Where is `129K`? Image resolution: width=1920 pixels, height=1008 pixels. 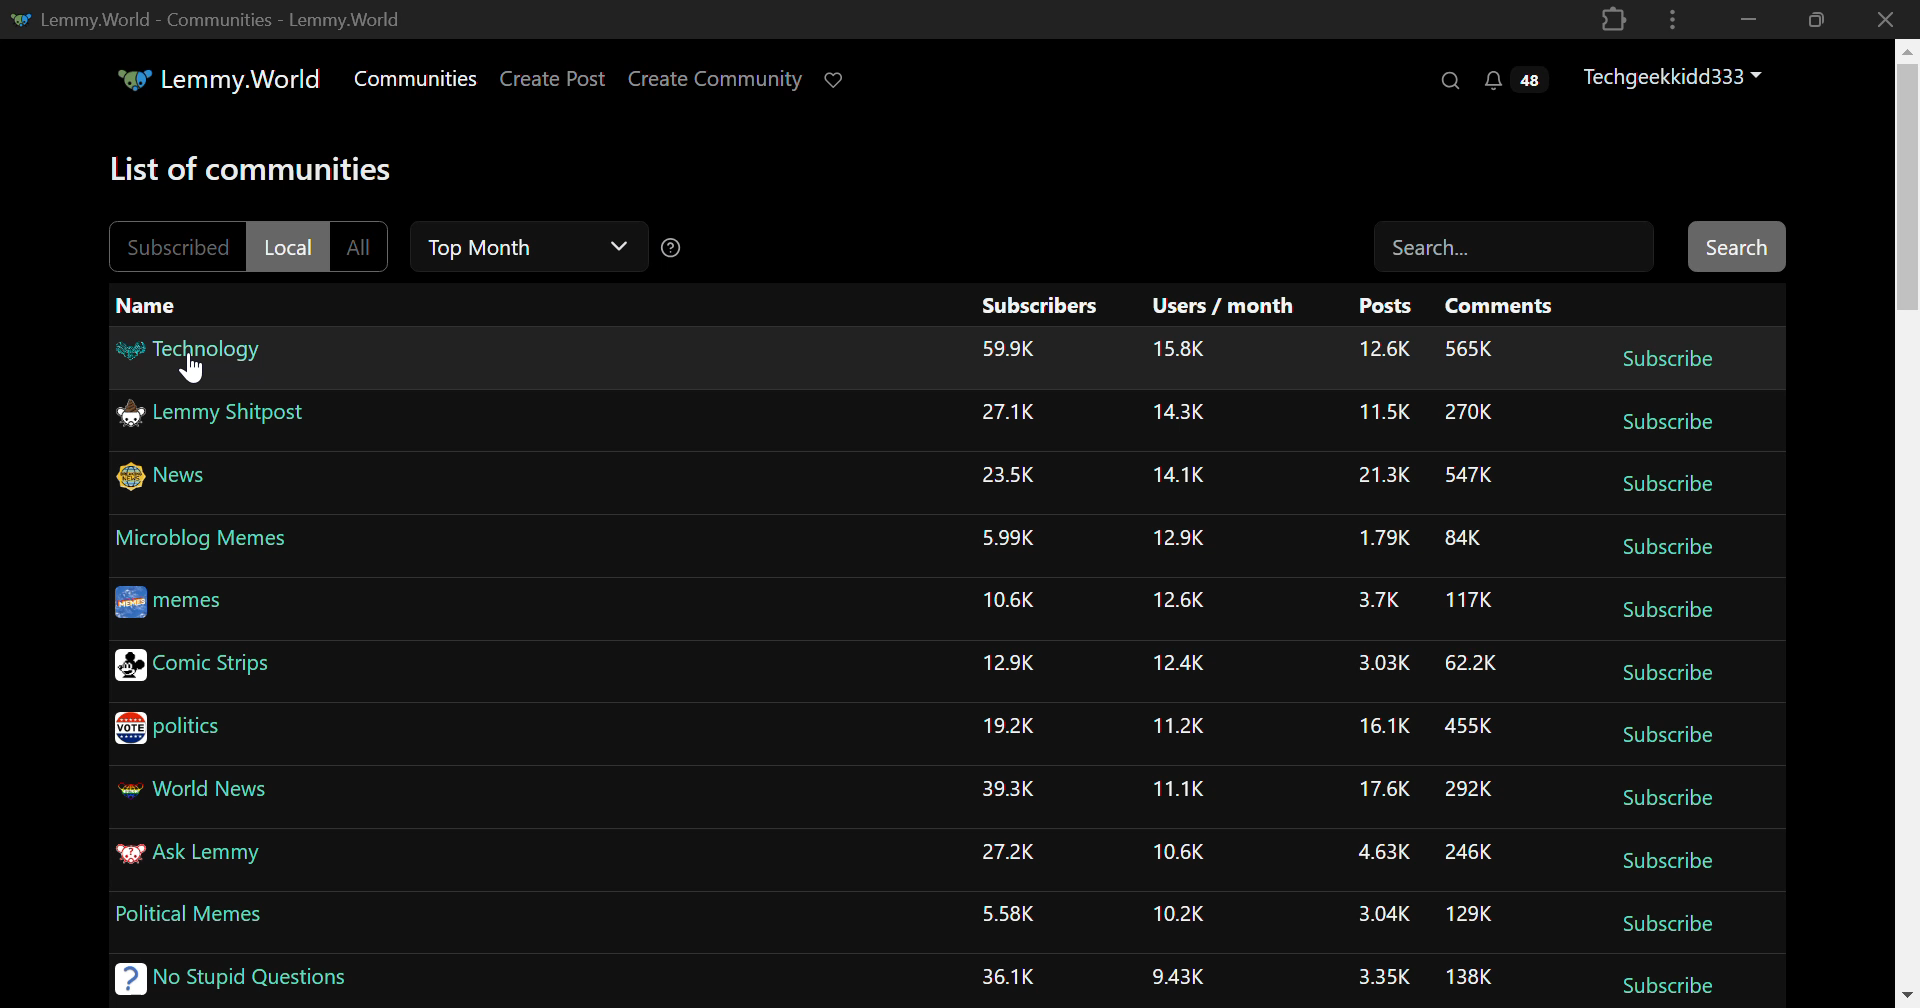 129K is located at coordinates (1470, 918).